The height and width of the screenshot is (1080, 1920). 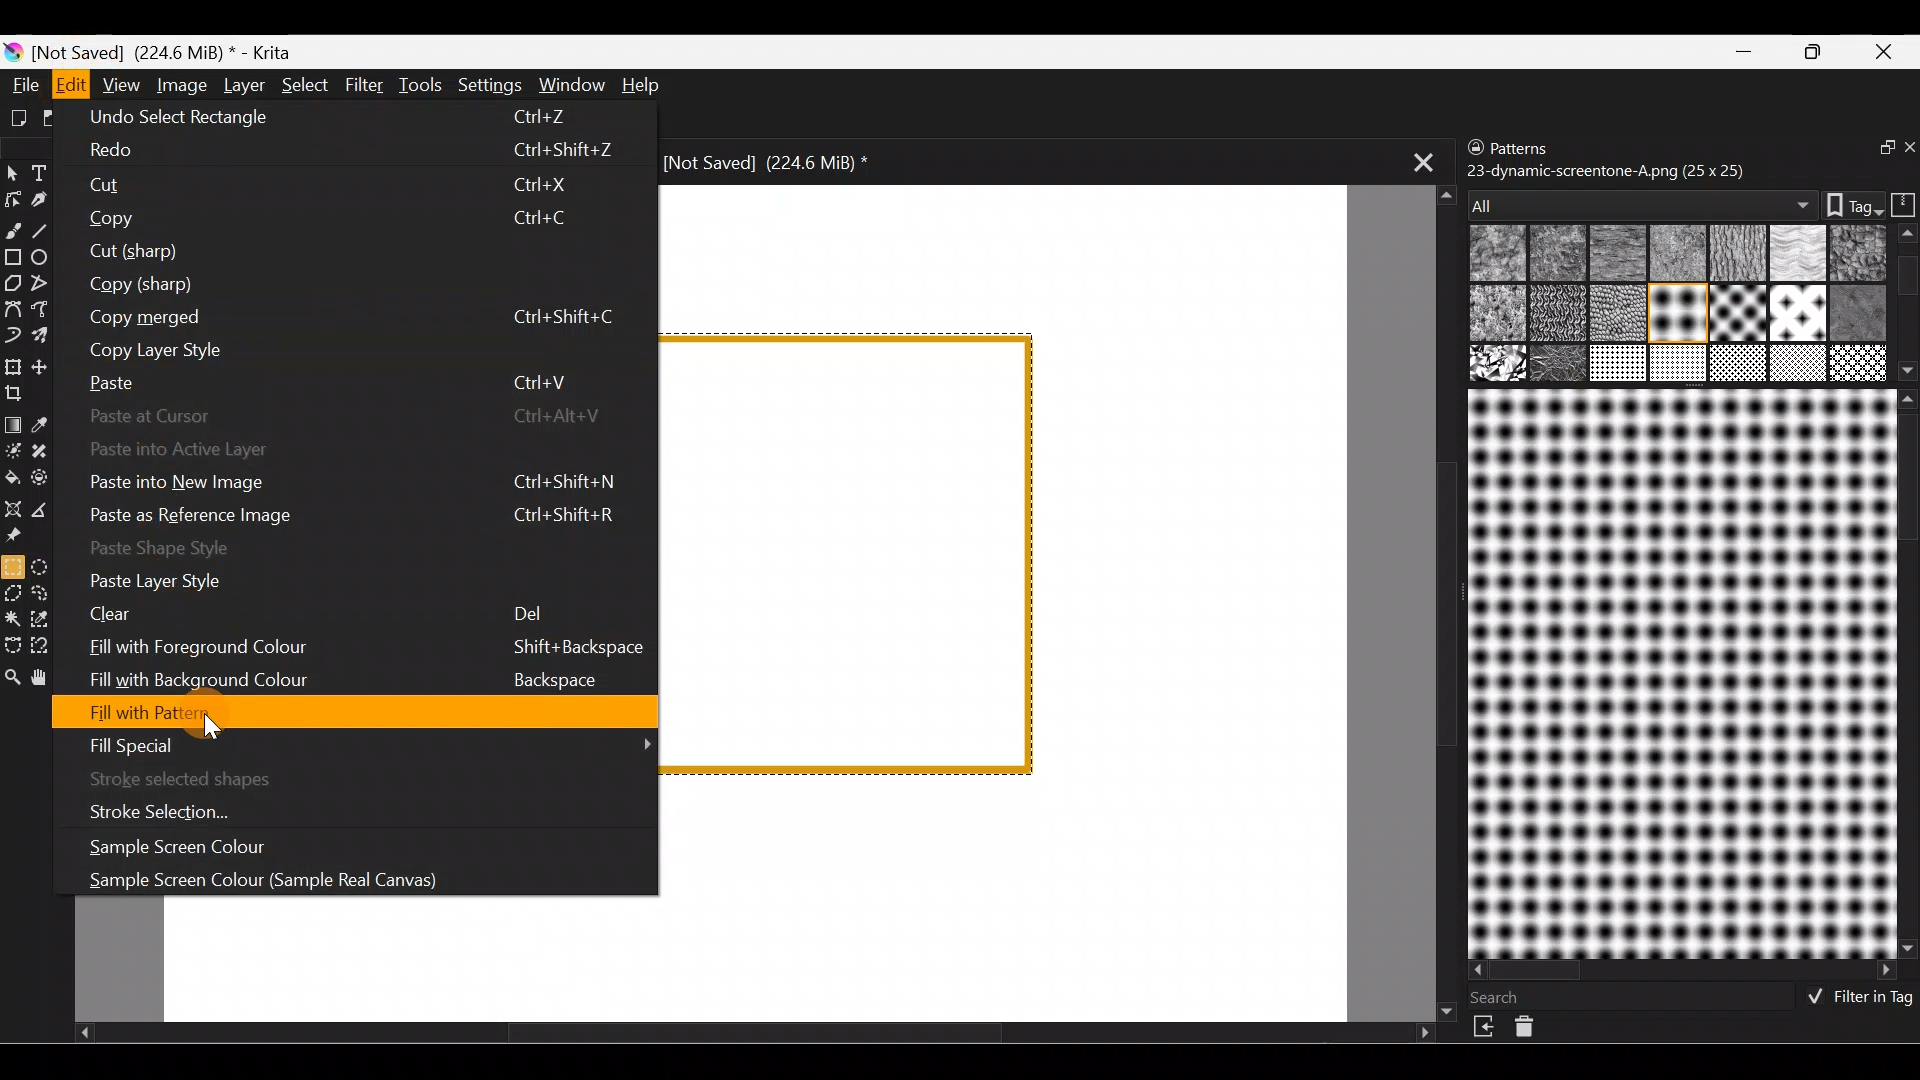 What do you see at coordinates (197, 776) in the screenshot?
I see `Stroke selected shapes` at bounding box center [197, 776].